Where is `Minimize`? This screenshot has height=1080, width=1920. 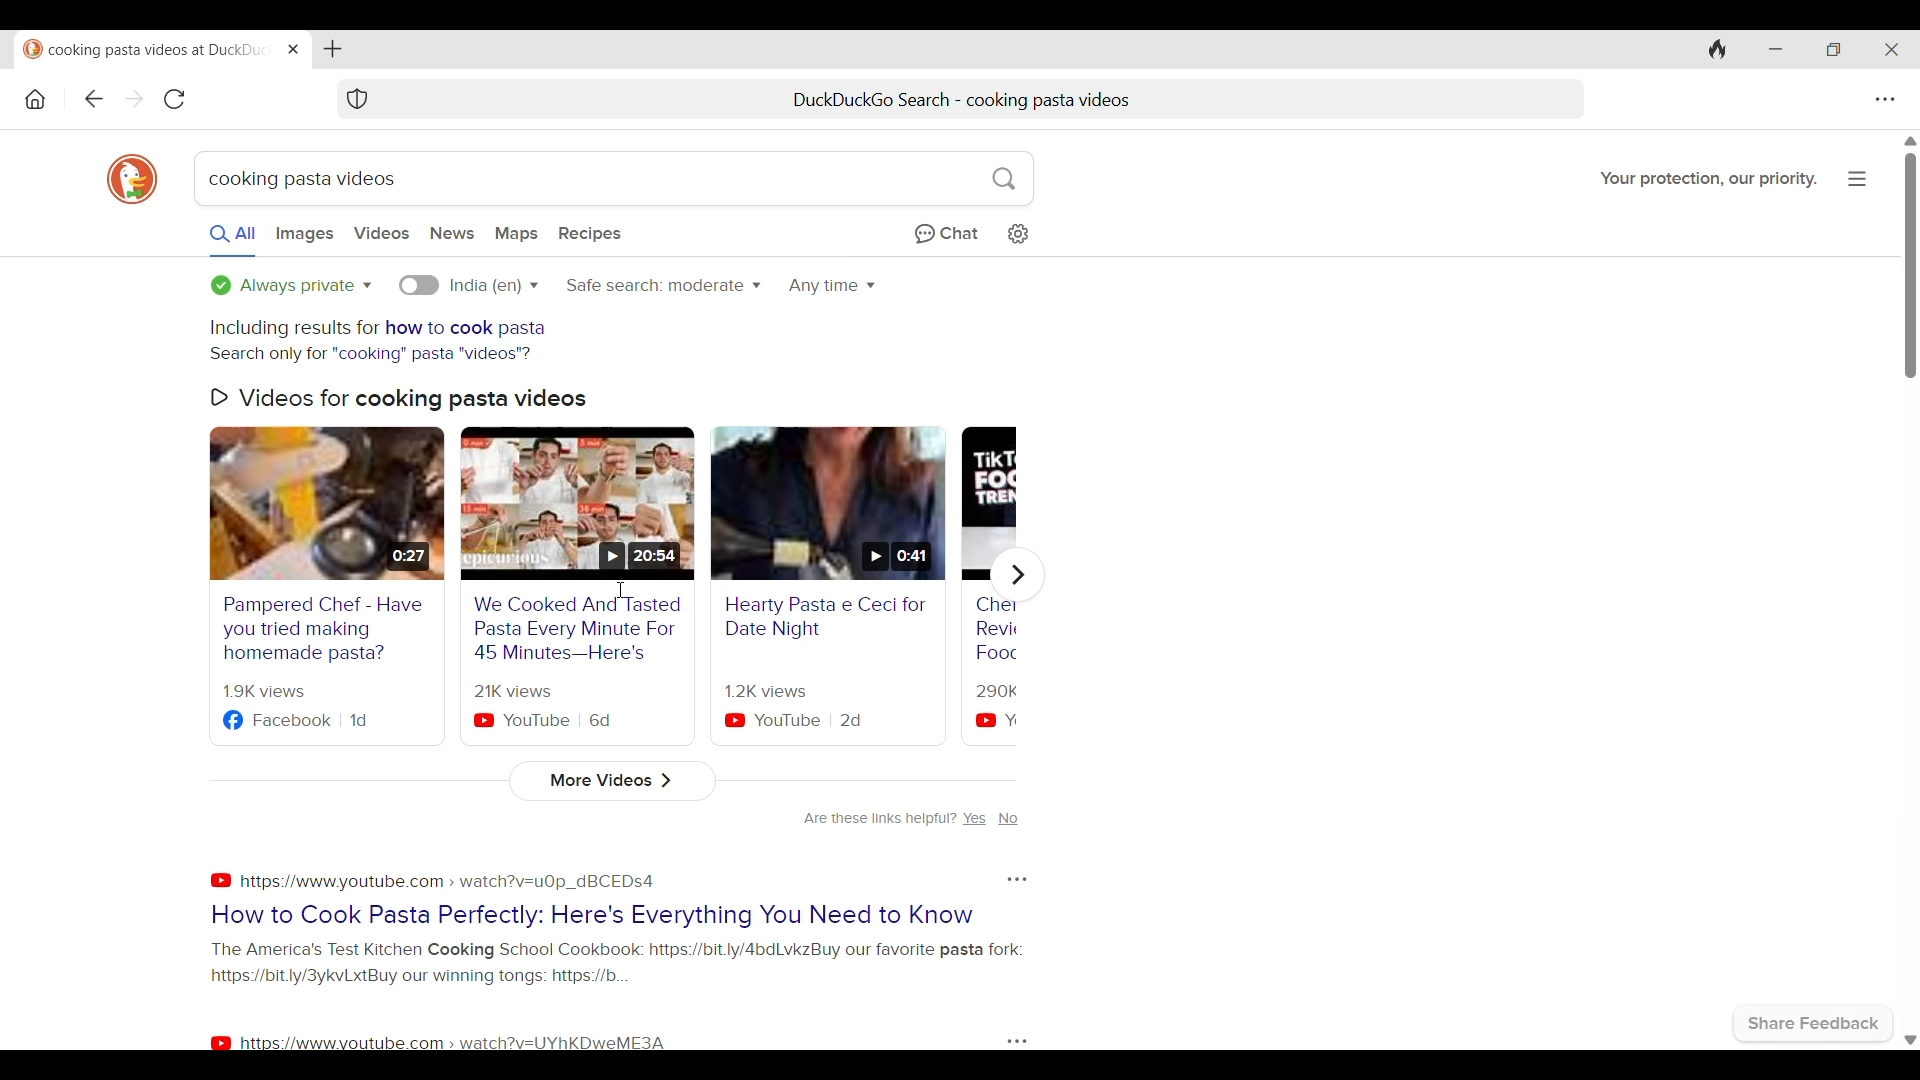
Minimize is located at coordinates (1776, 50).